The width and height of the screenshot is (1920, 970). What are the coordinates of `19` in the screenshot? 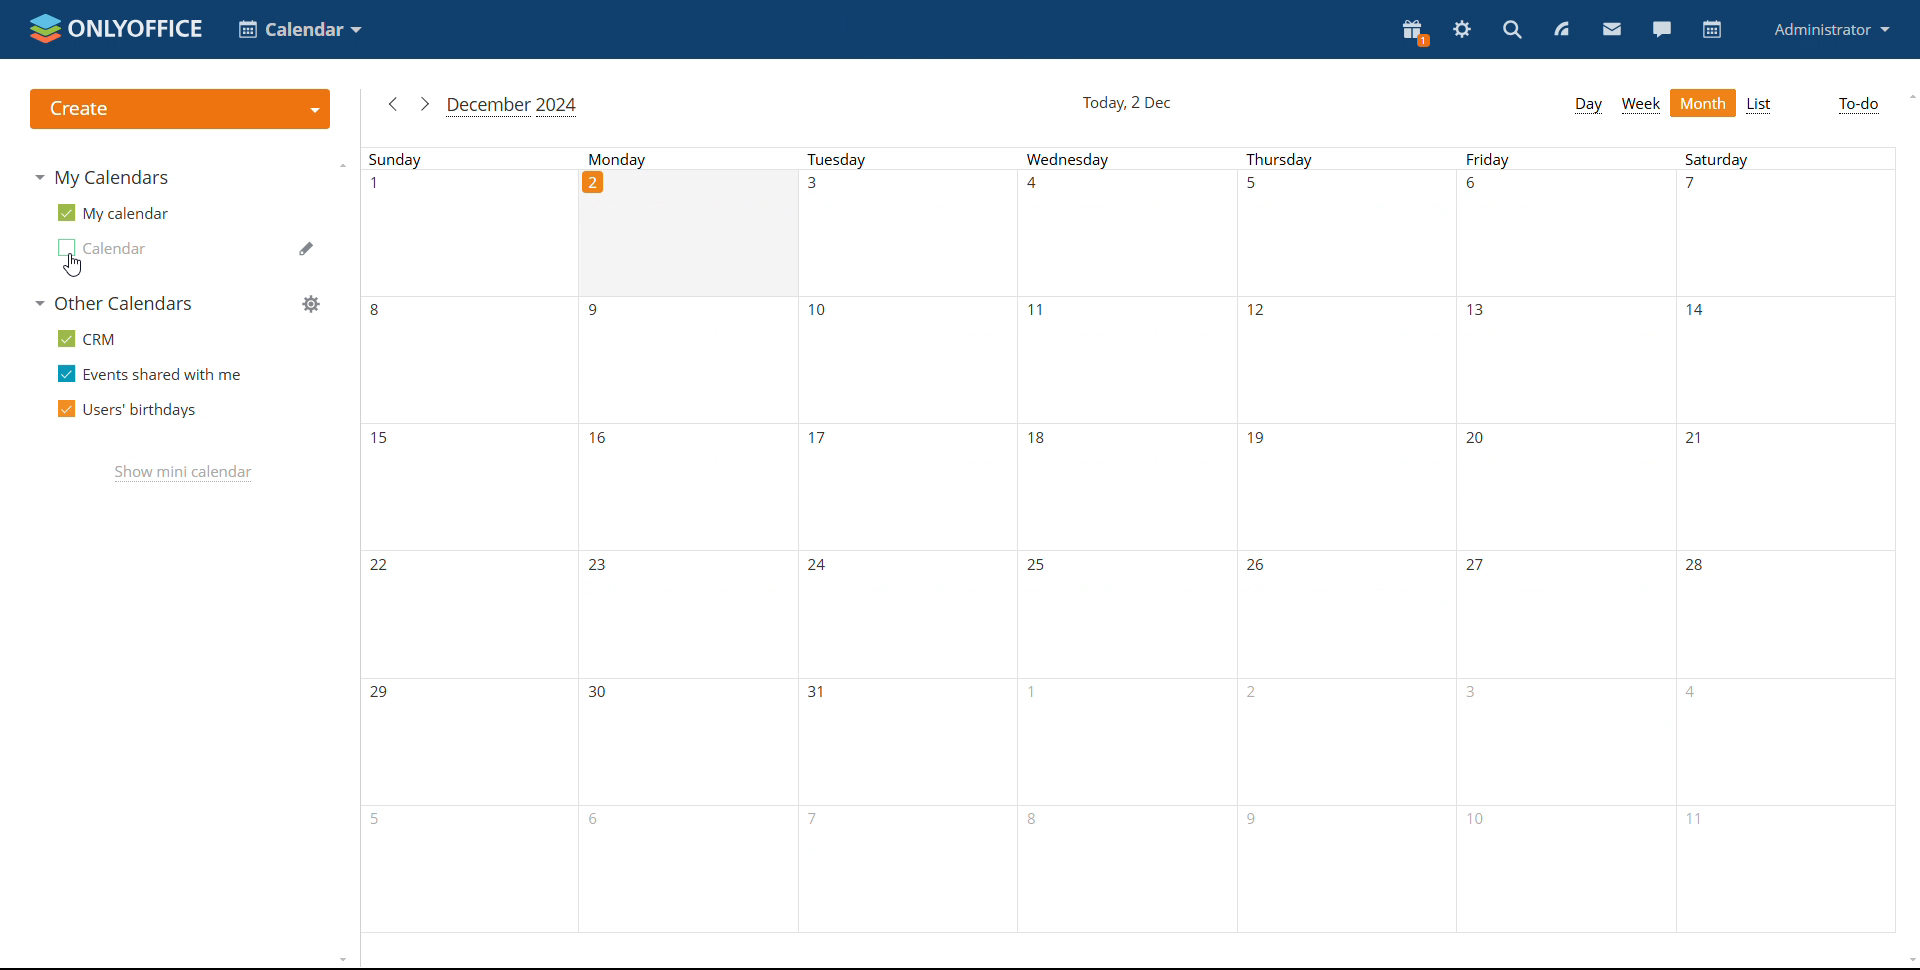 It's located at (1347, 492).